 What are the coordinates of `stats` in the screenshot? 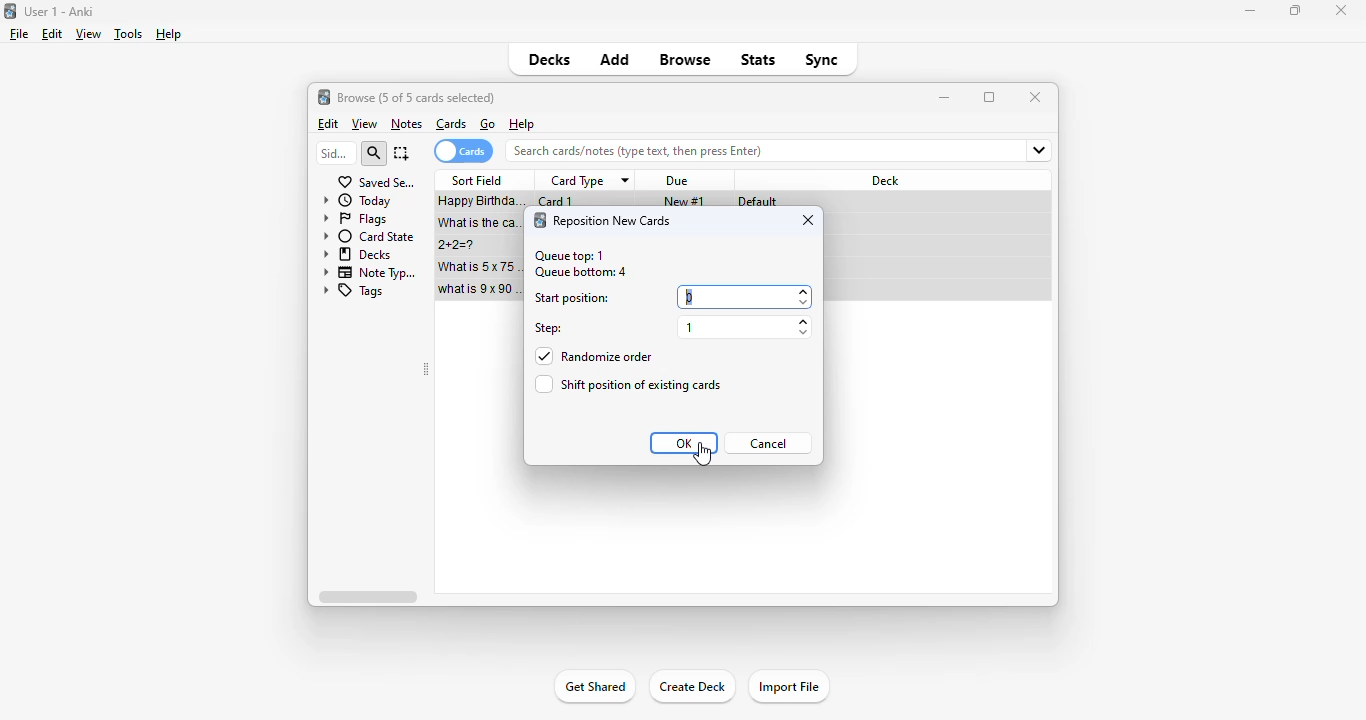 It's located at (759, 59).